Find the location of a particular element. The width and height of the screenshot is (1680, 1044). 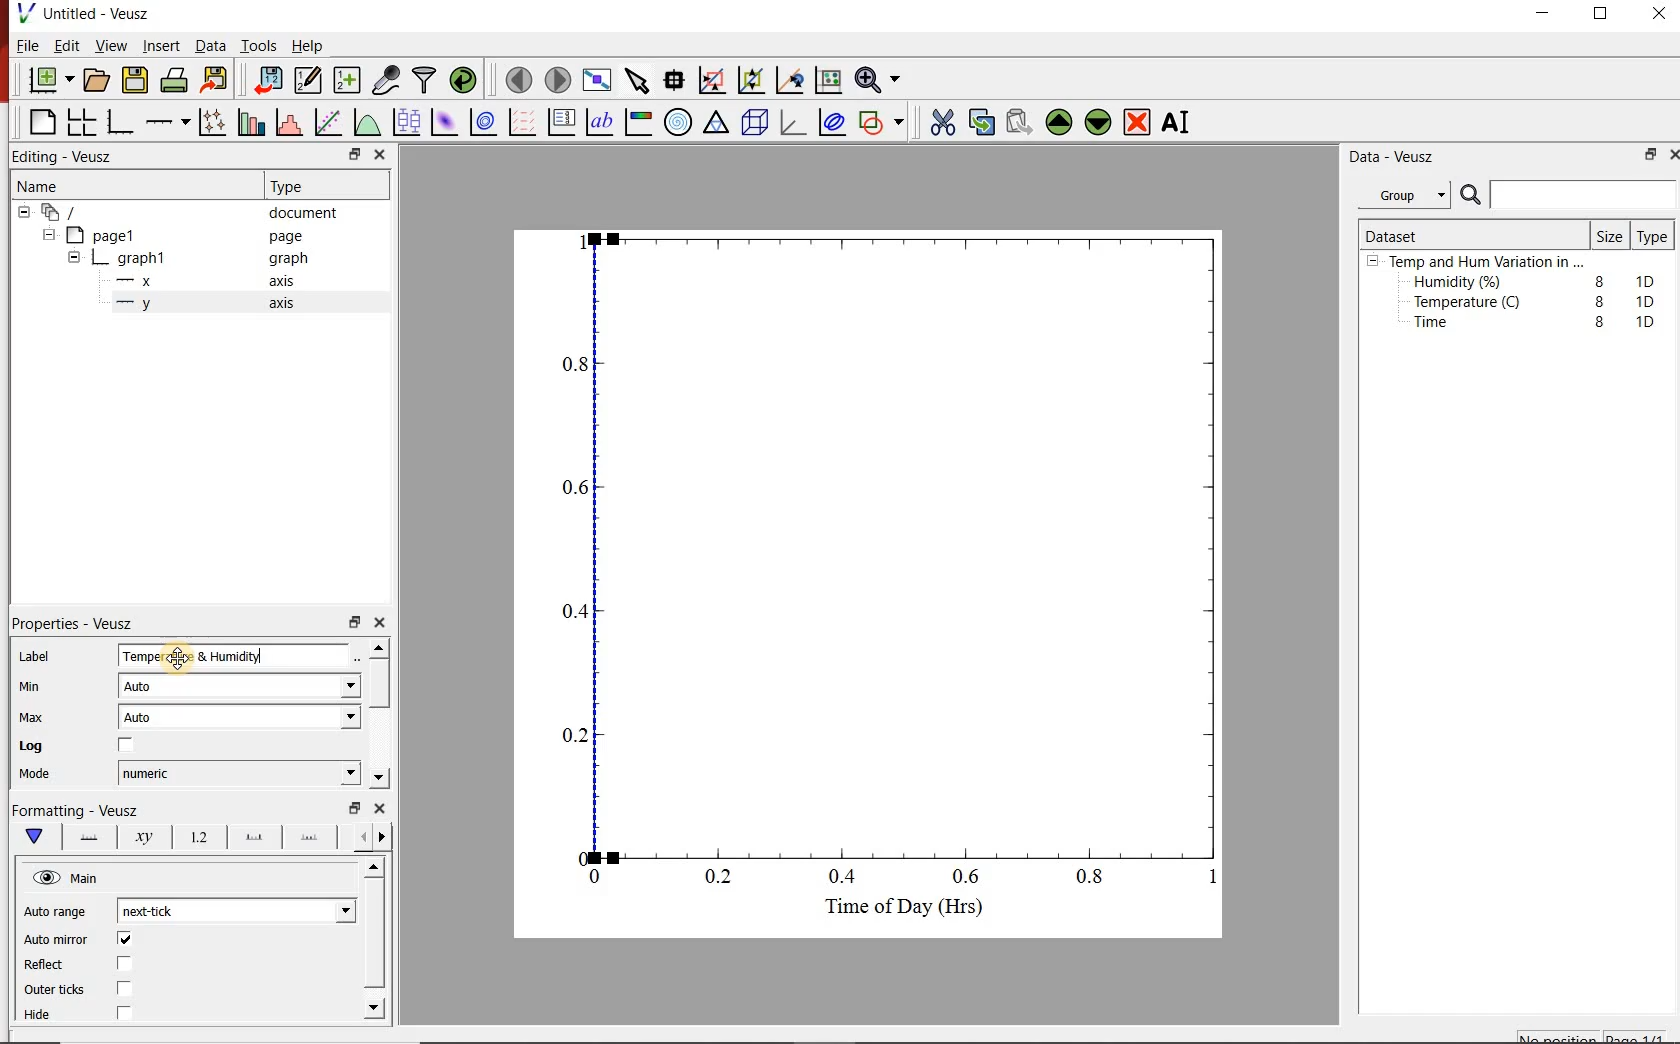

click to reset graph axes is located at coordinates (825, 81).